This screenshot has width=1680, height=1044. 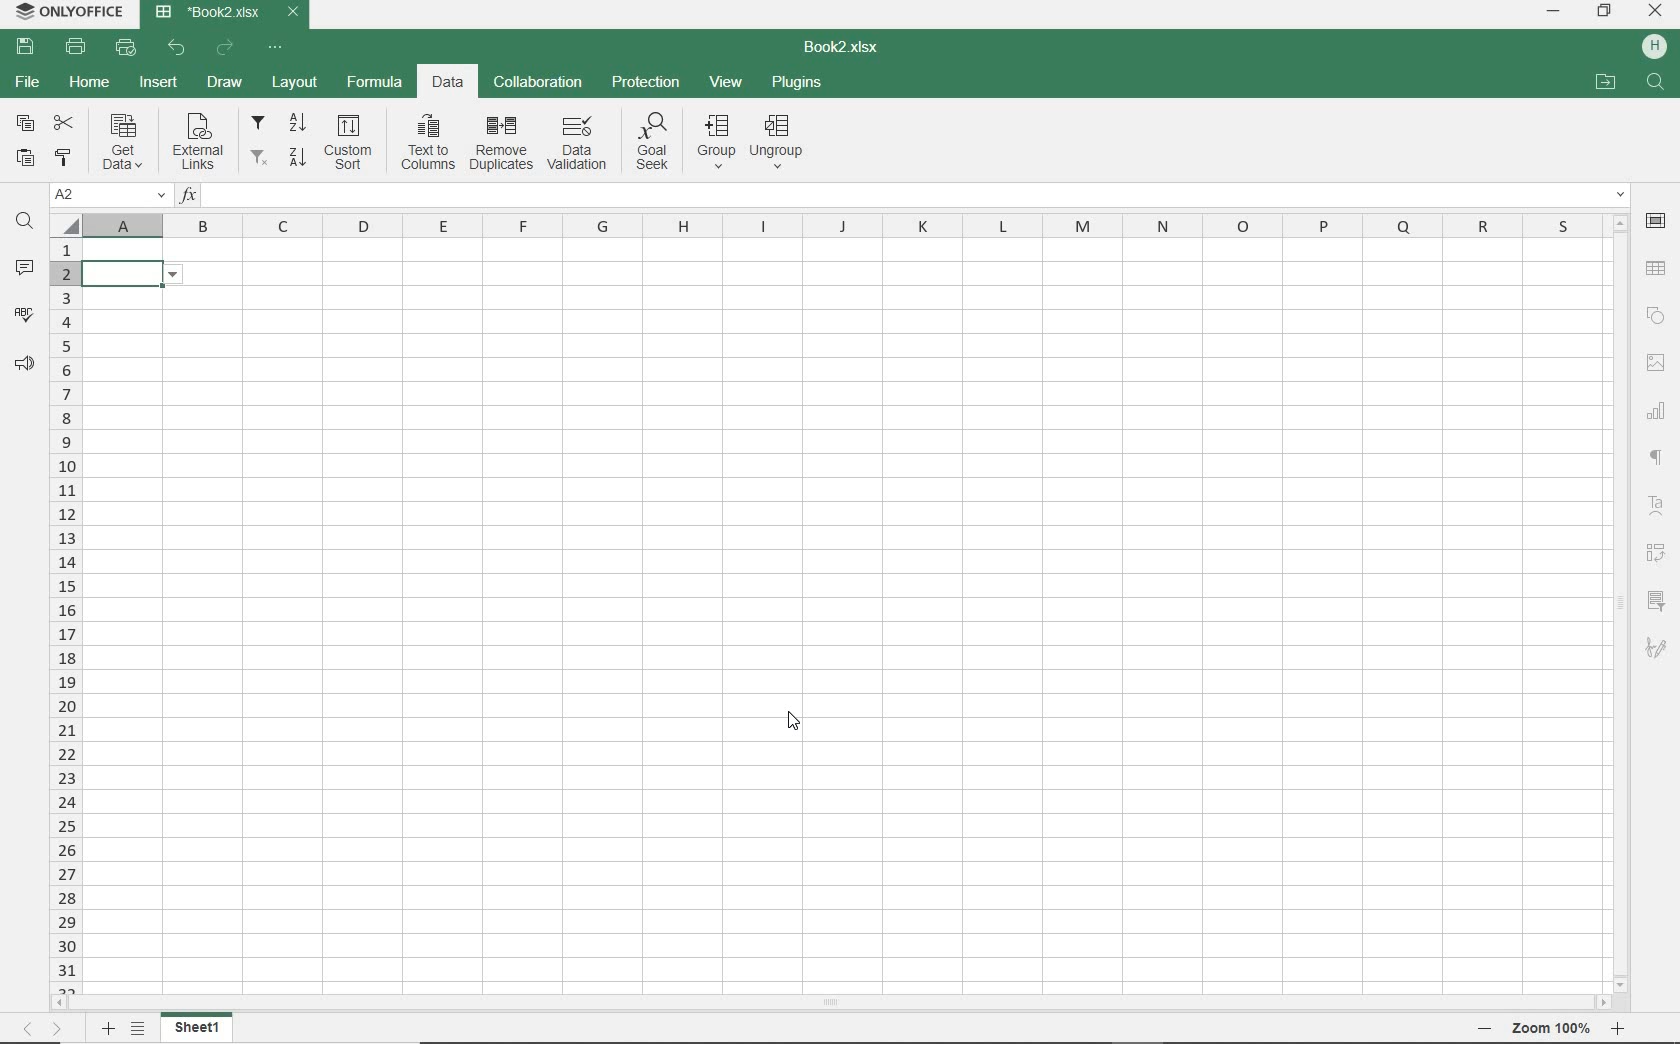 I want to click on HOME, so click(x=91, y=84).